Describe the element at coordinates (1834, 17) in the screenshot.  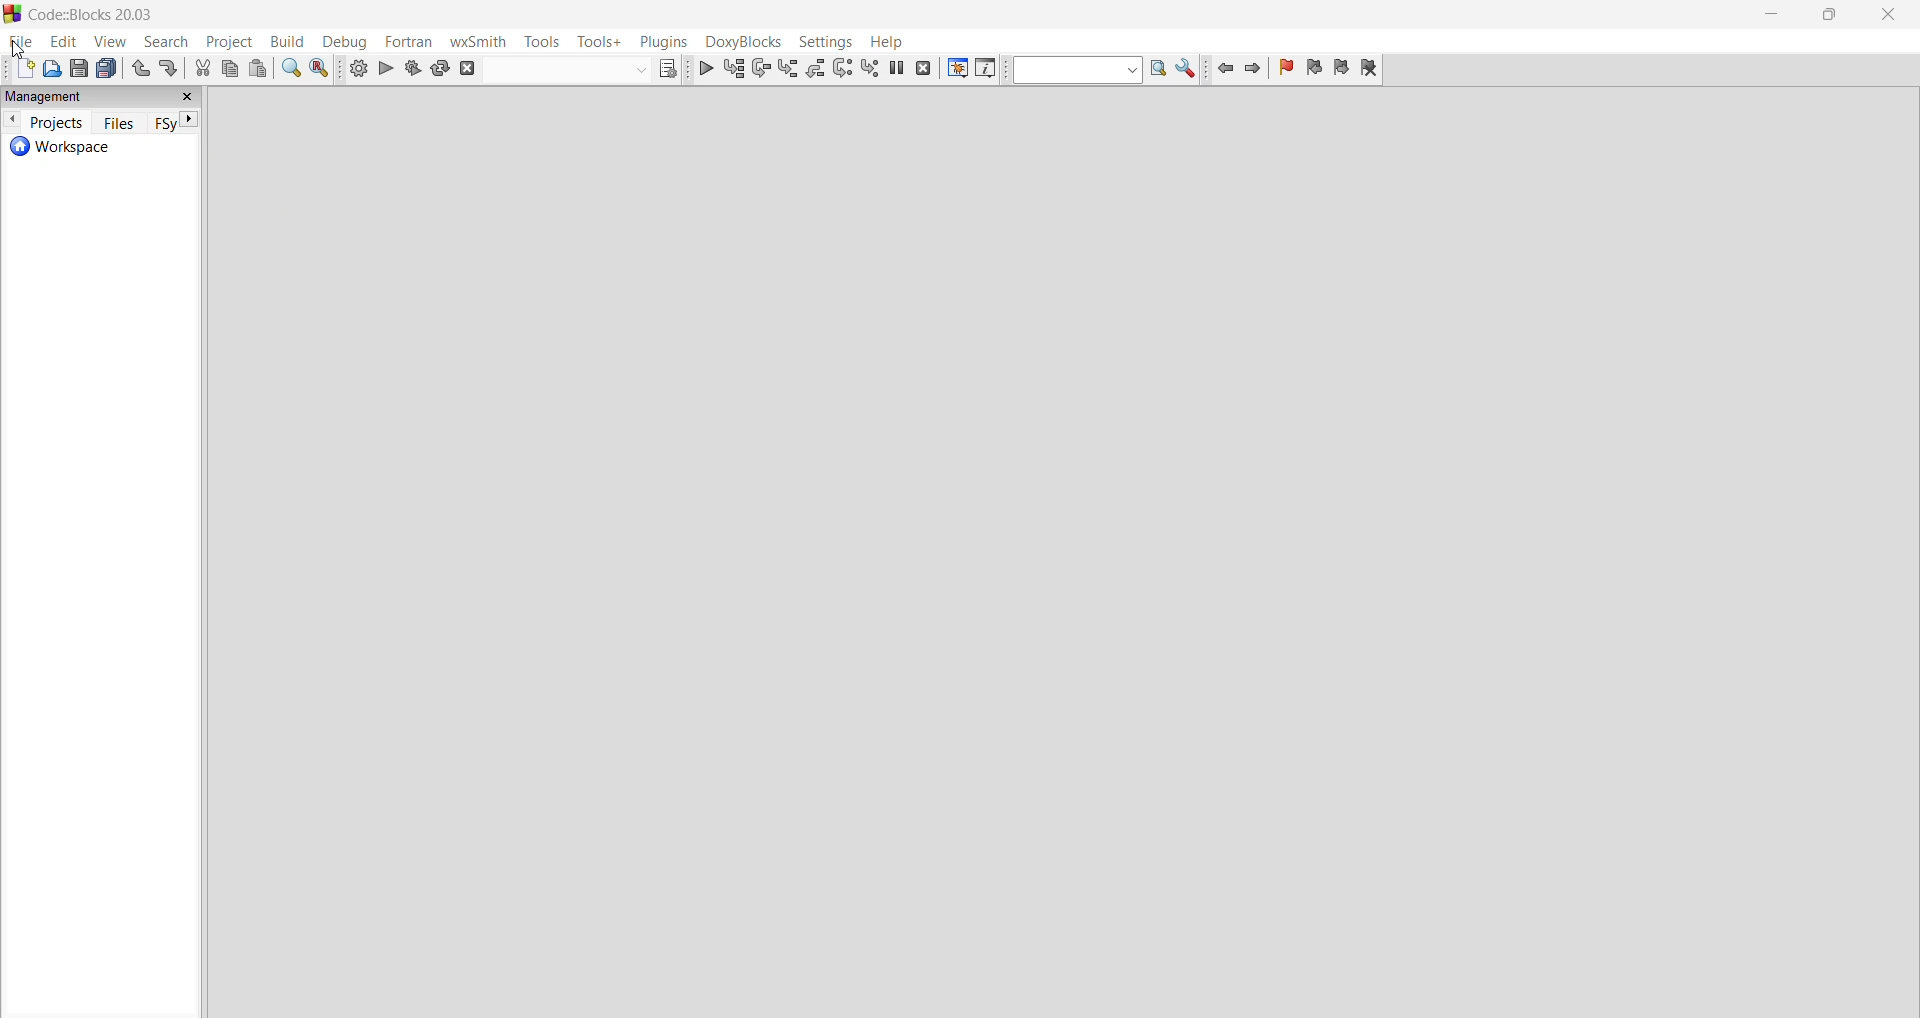
I see `maximize` at that location.